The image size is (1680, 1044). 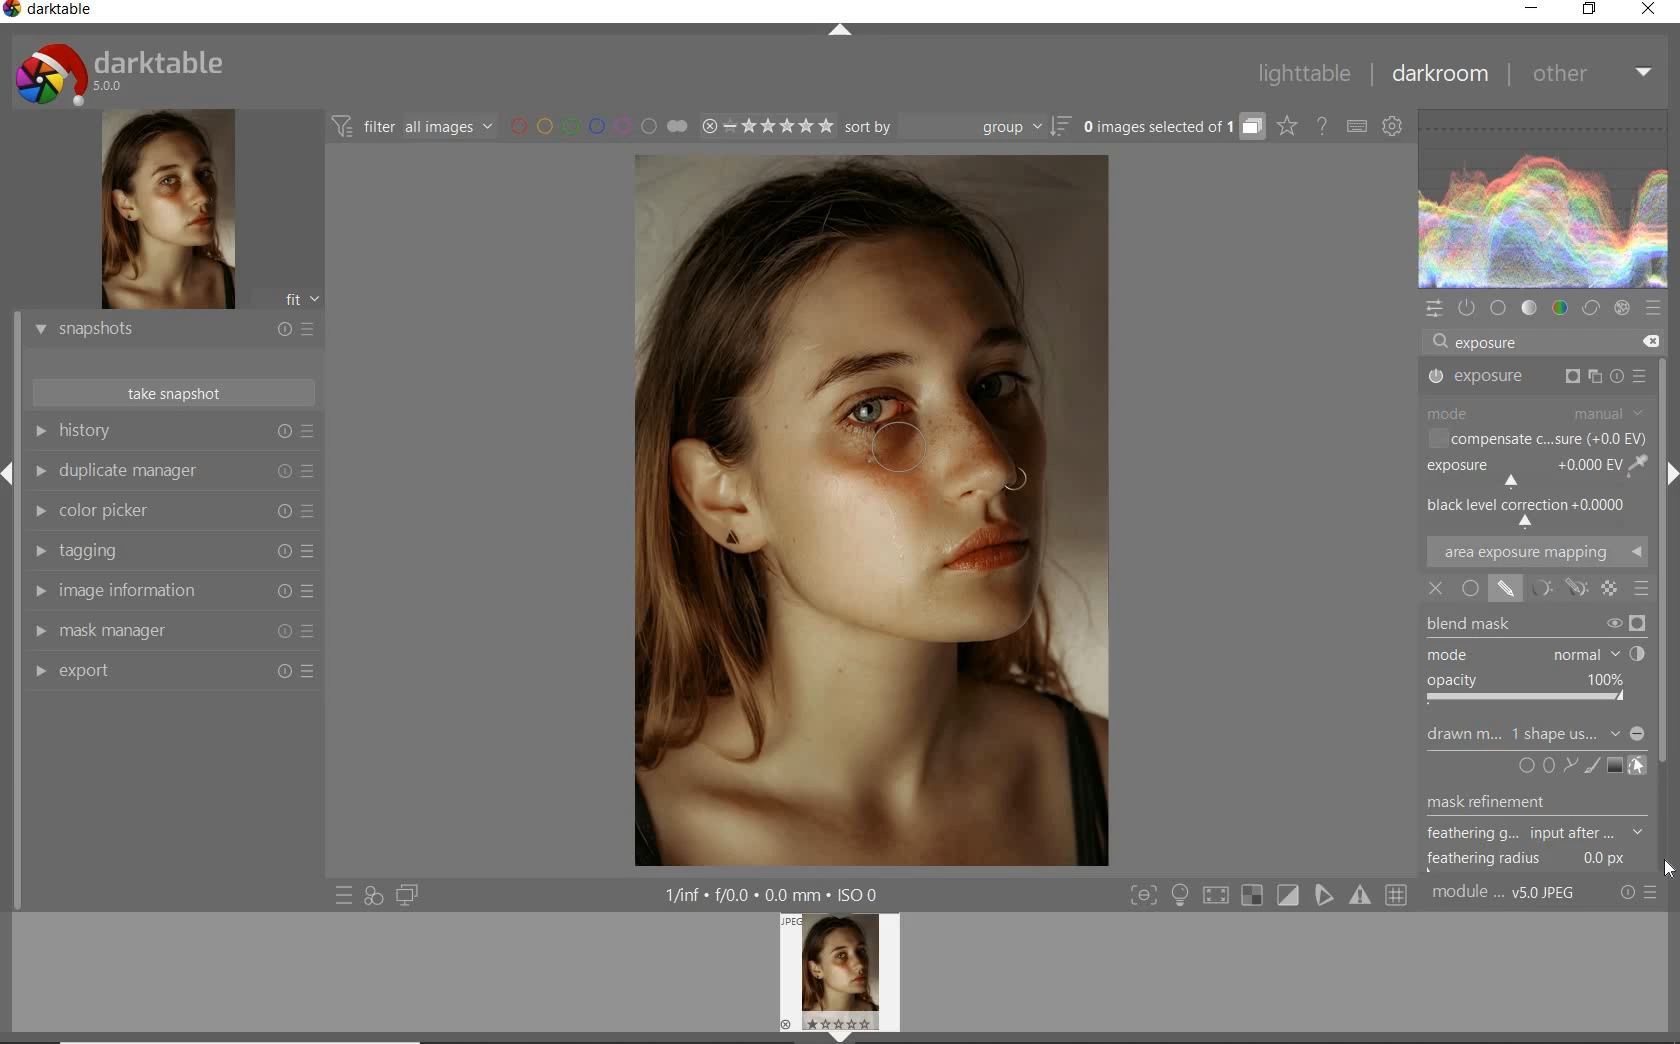 What do you see at coordinates (1543, 198) in the screenshot?
I see `WAVEFORM` at bounding box center [1543, 198].